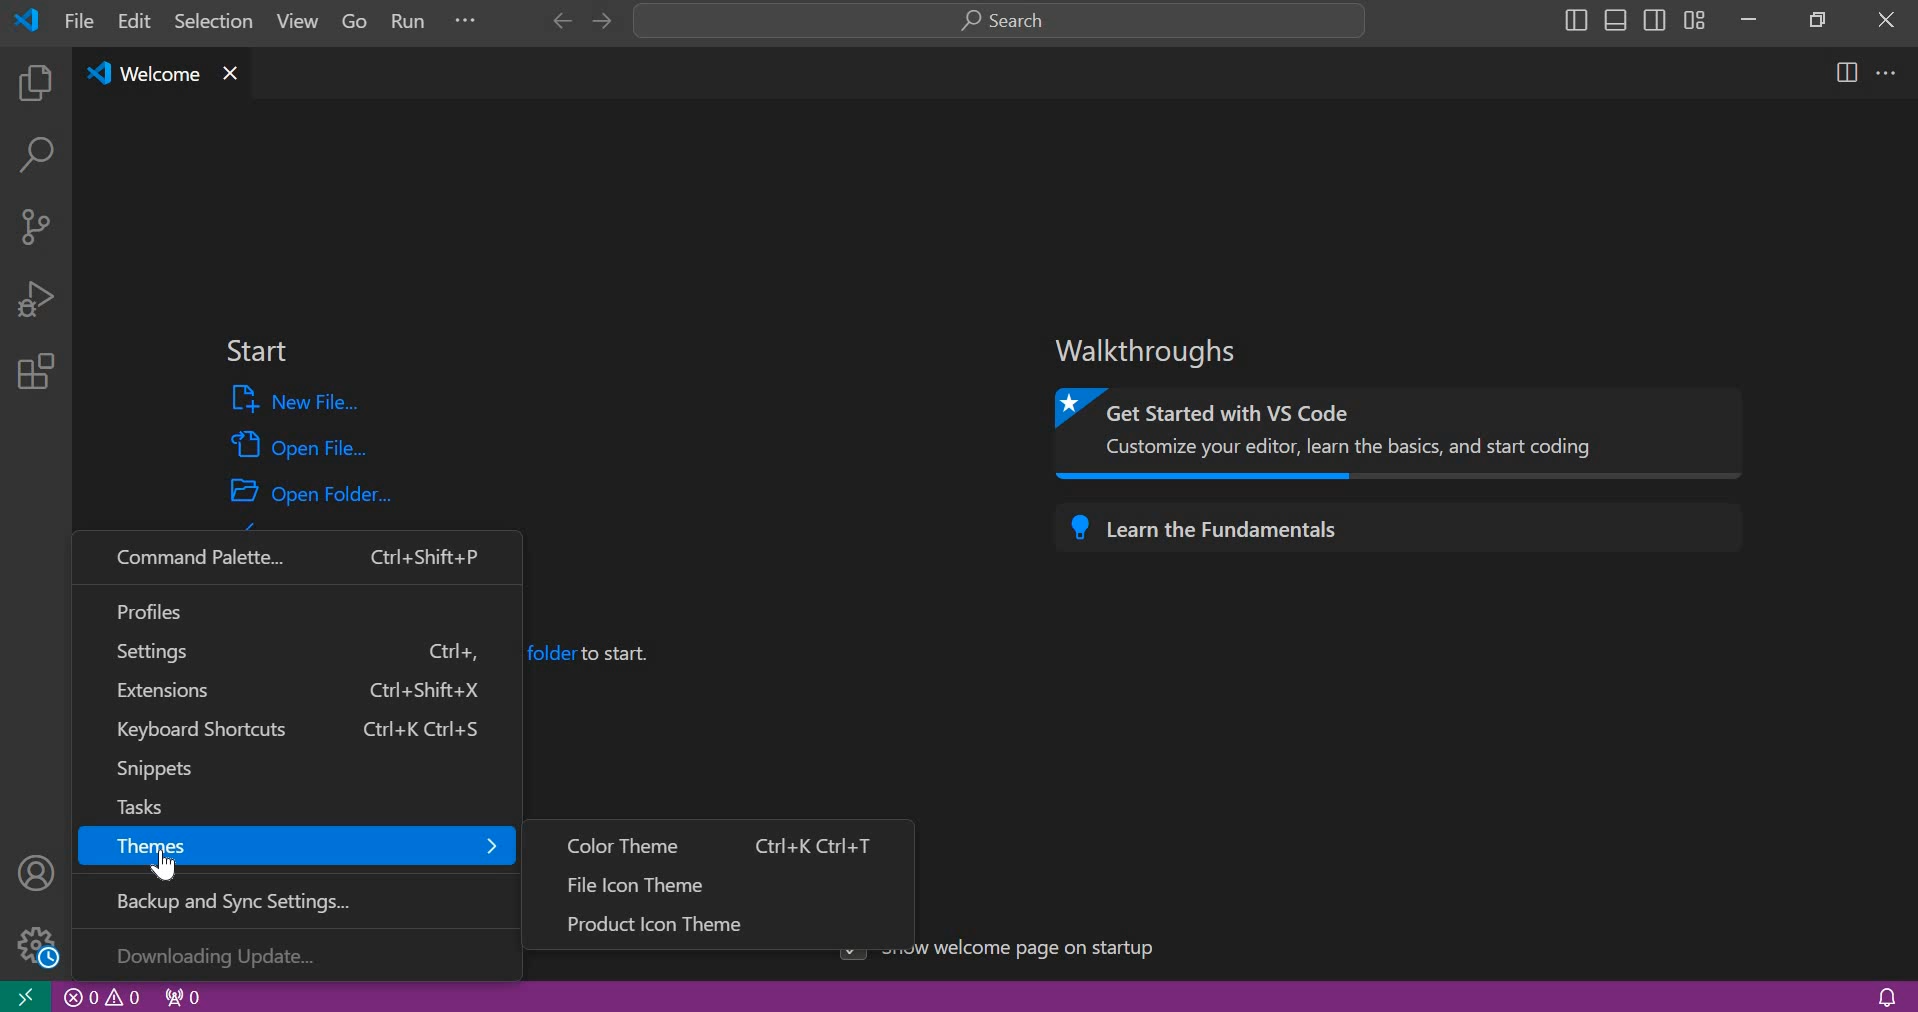 The image size is (1918, 1012). Describe the element at coordinates (1812, 18) in the screenshot. I see `restore down` at that location.